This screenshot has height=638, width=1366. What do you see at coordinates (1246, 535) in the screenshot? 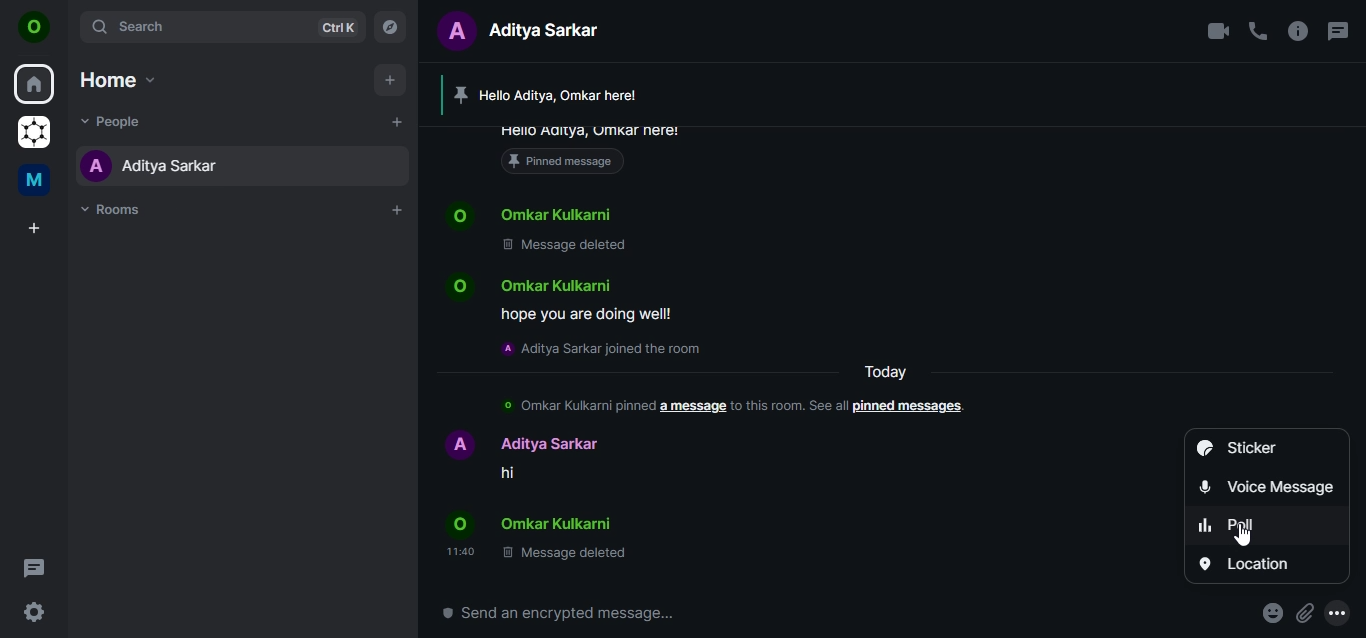
I see `cursor` at bounding box center [1246, 535].